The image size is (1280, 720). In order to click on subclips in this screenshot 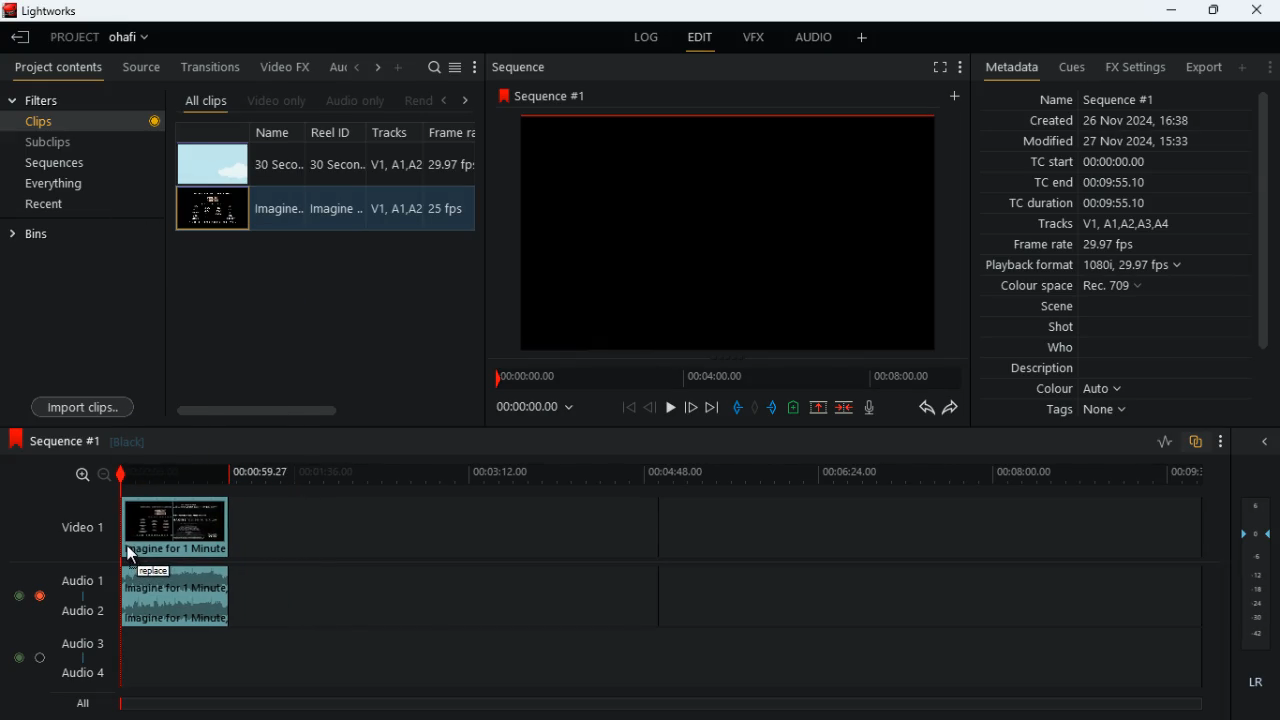, I will do `click(76, 142)`.